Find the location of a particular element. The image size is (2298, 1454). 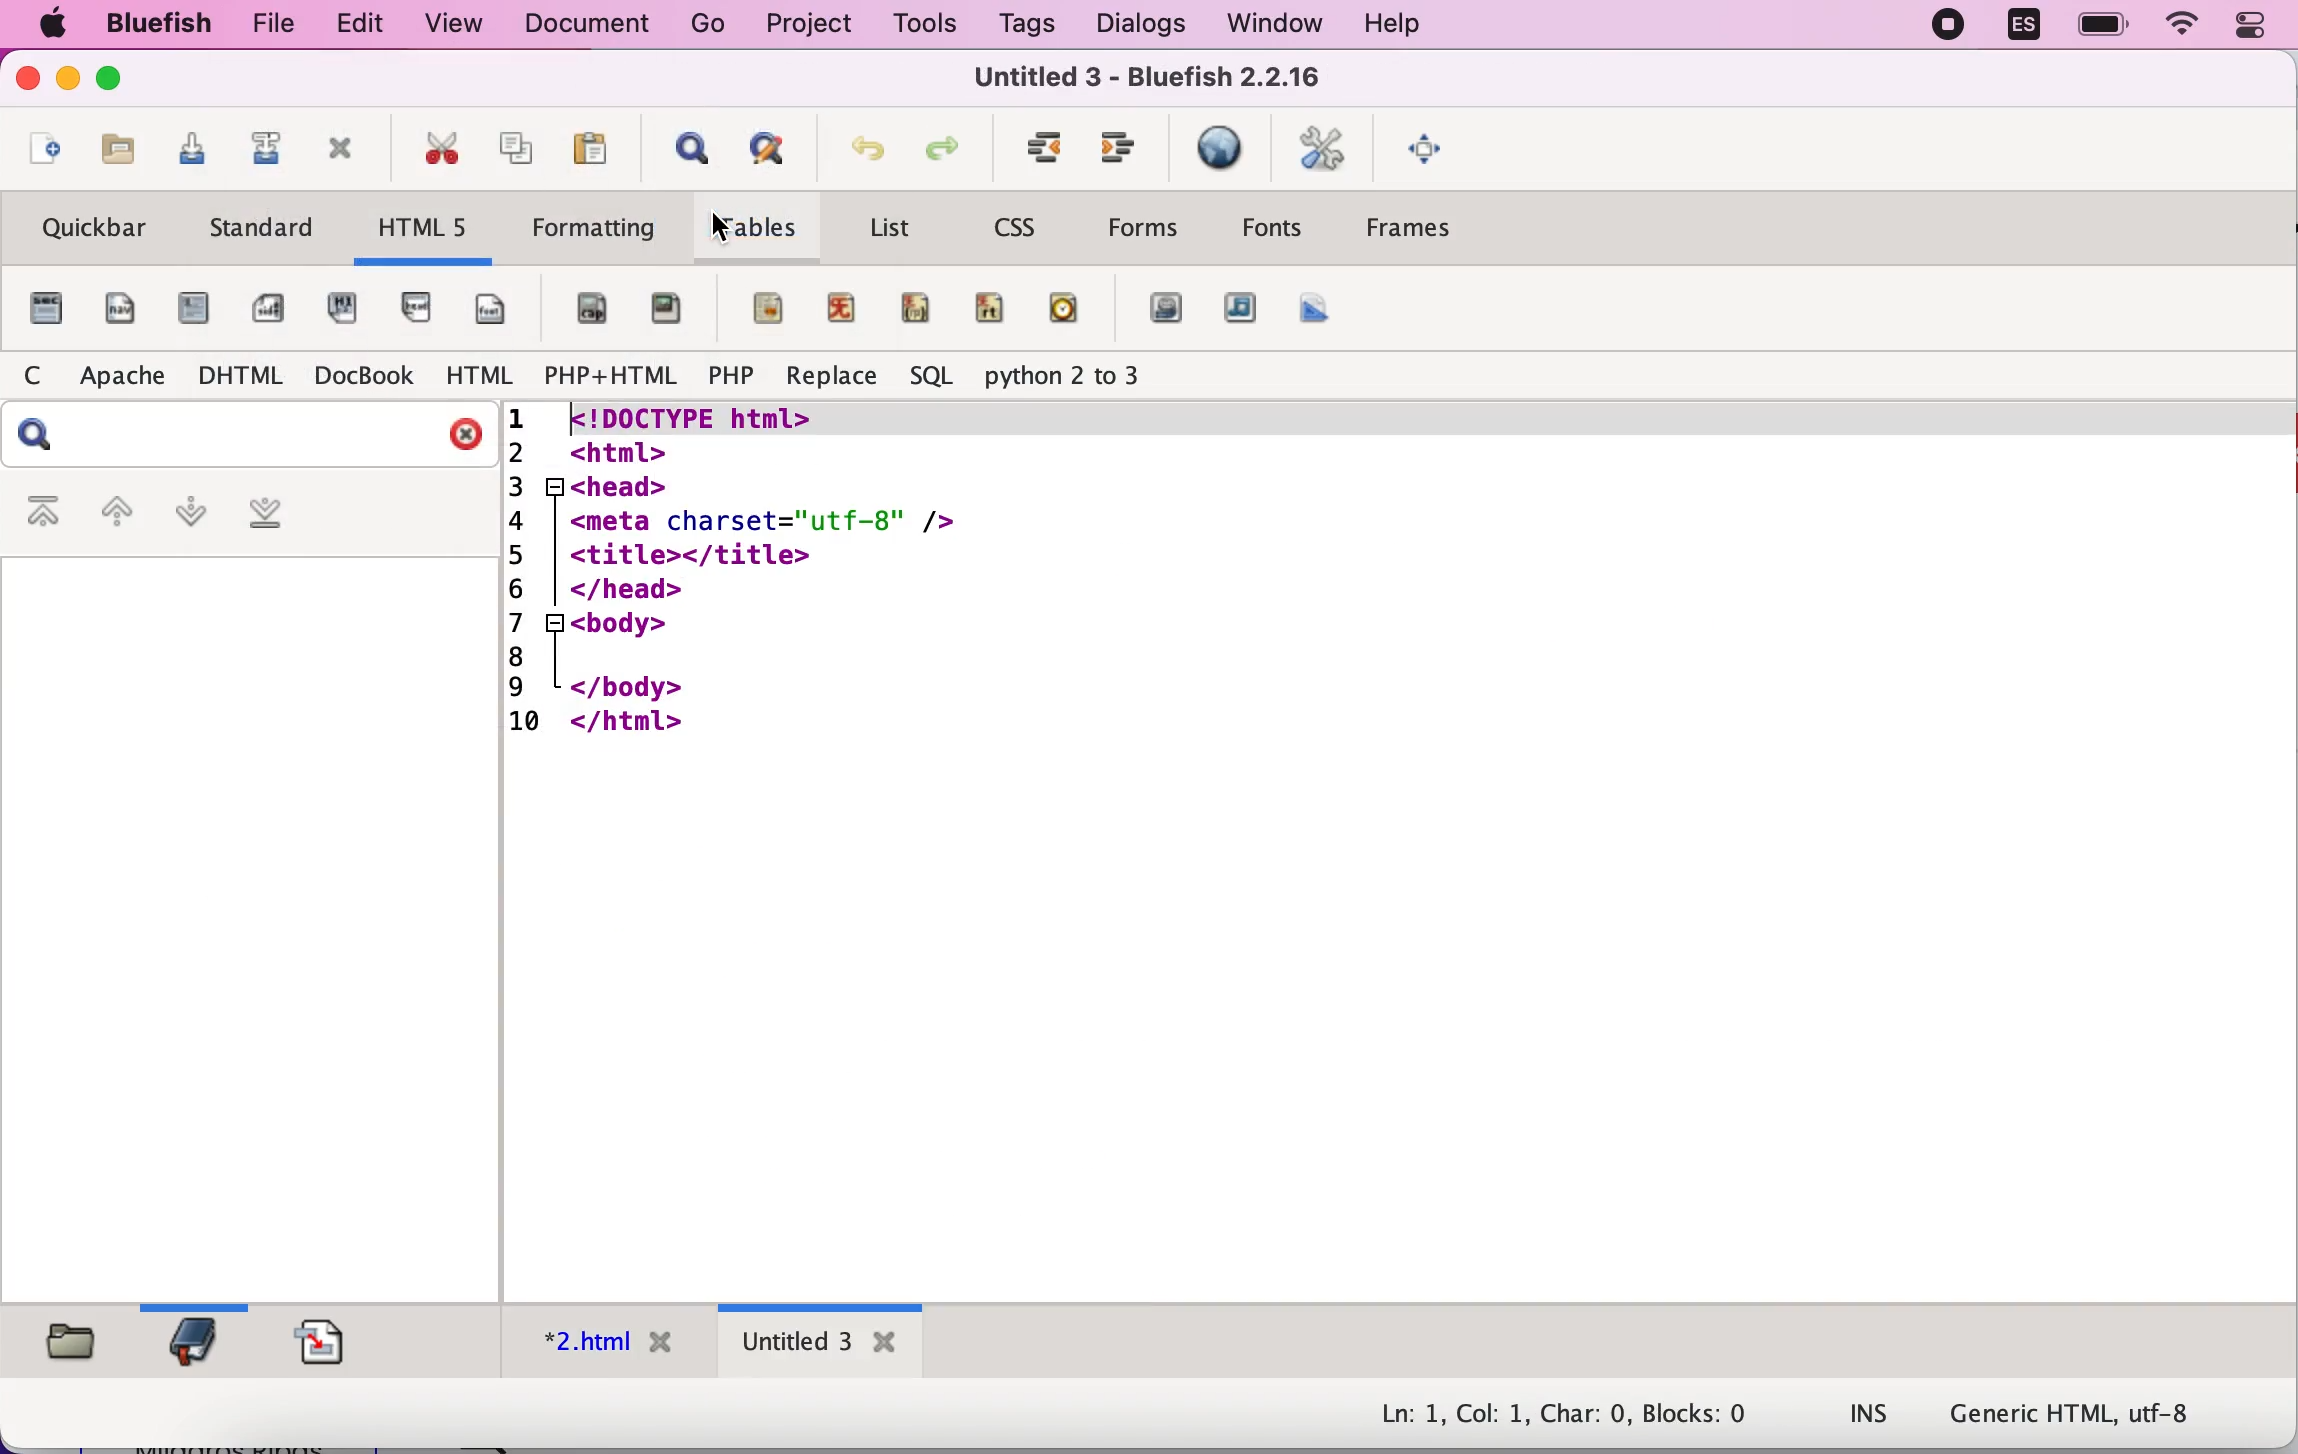

next bookmark is located at coordinates (187, 517).